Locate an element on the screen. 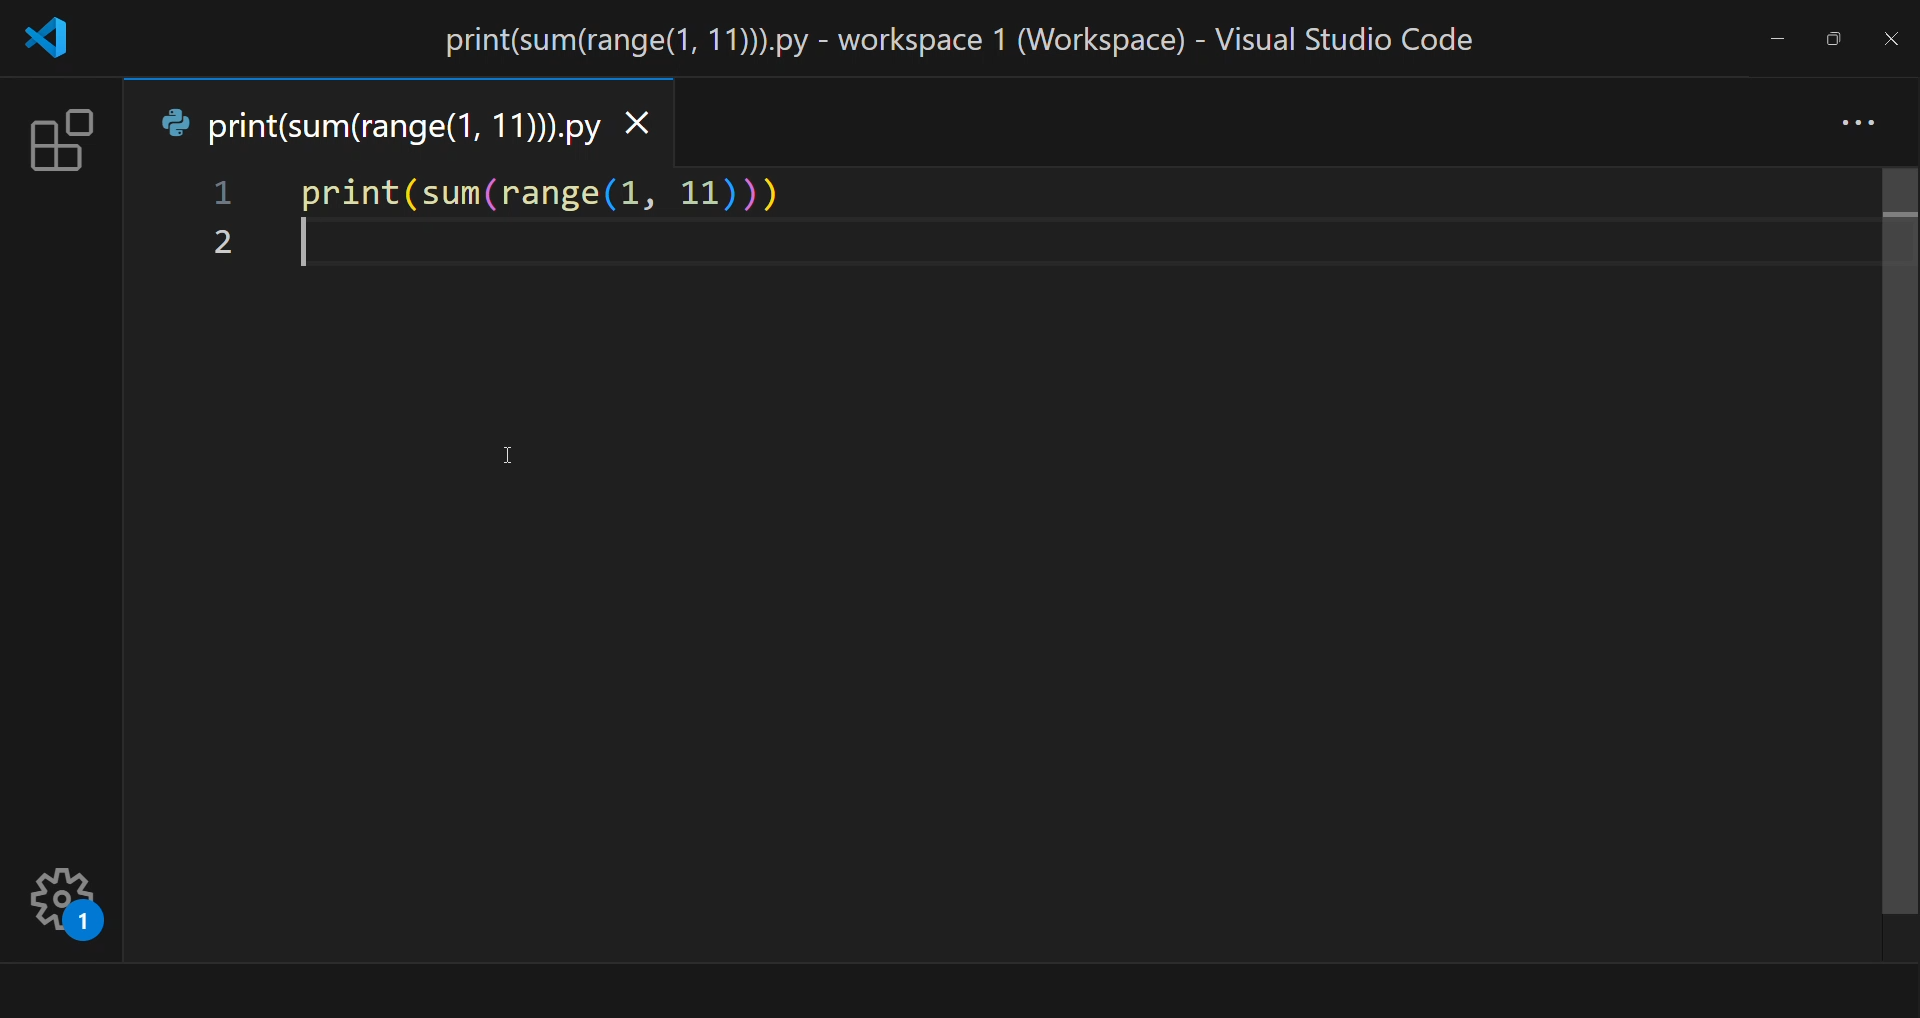  code is located at coordinates (547, 193).